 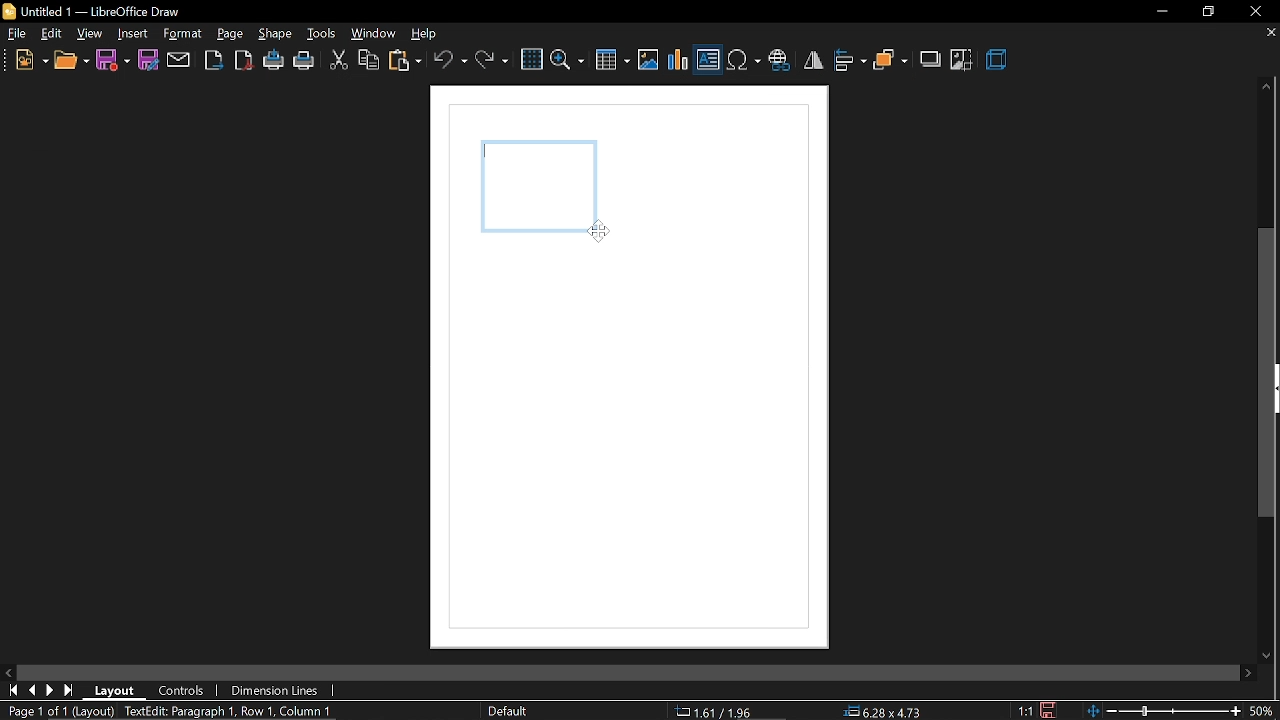 What do you see at coordinates (1160, 11) in the screenshot?
I see `minimize` at bounding box center [1160, 11].